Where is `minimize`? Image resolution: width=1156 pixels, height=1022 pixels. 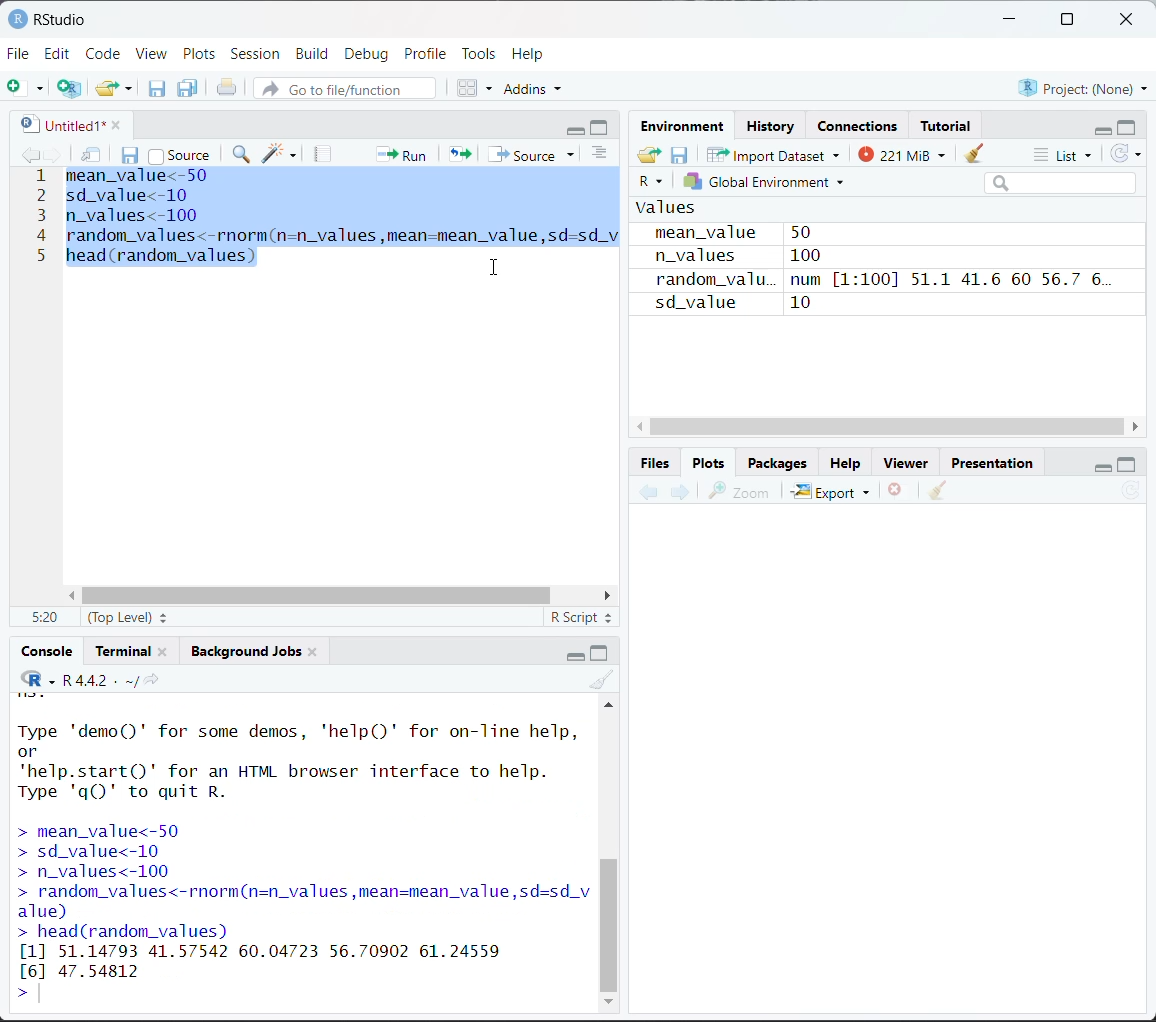
minimize is located at coordinates (1011, 20).